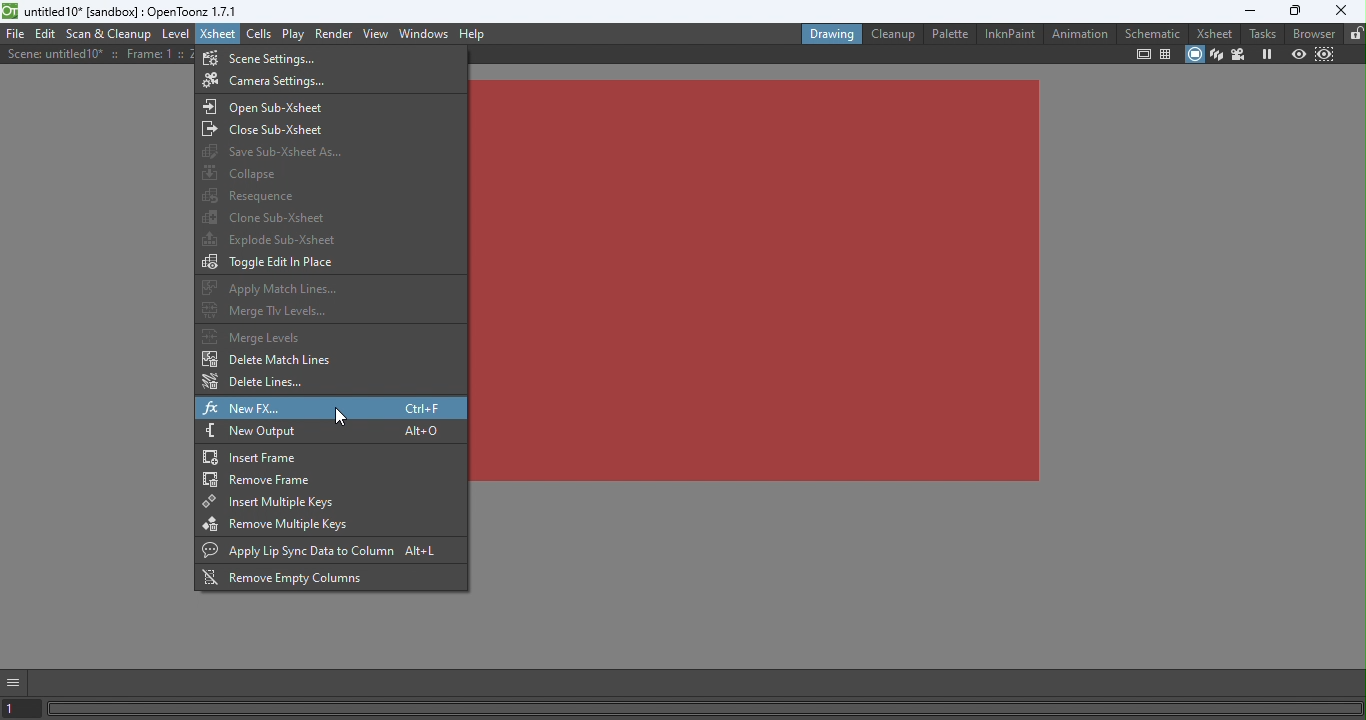  Describe the element at coordinates (1193, 56) in the screenshot. I see `Camera stand view` at that location.